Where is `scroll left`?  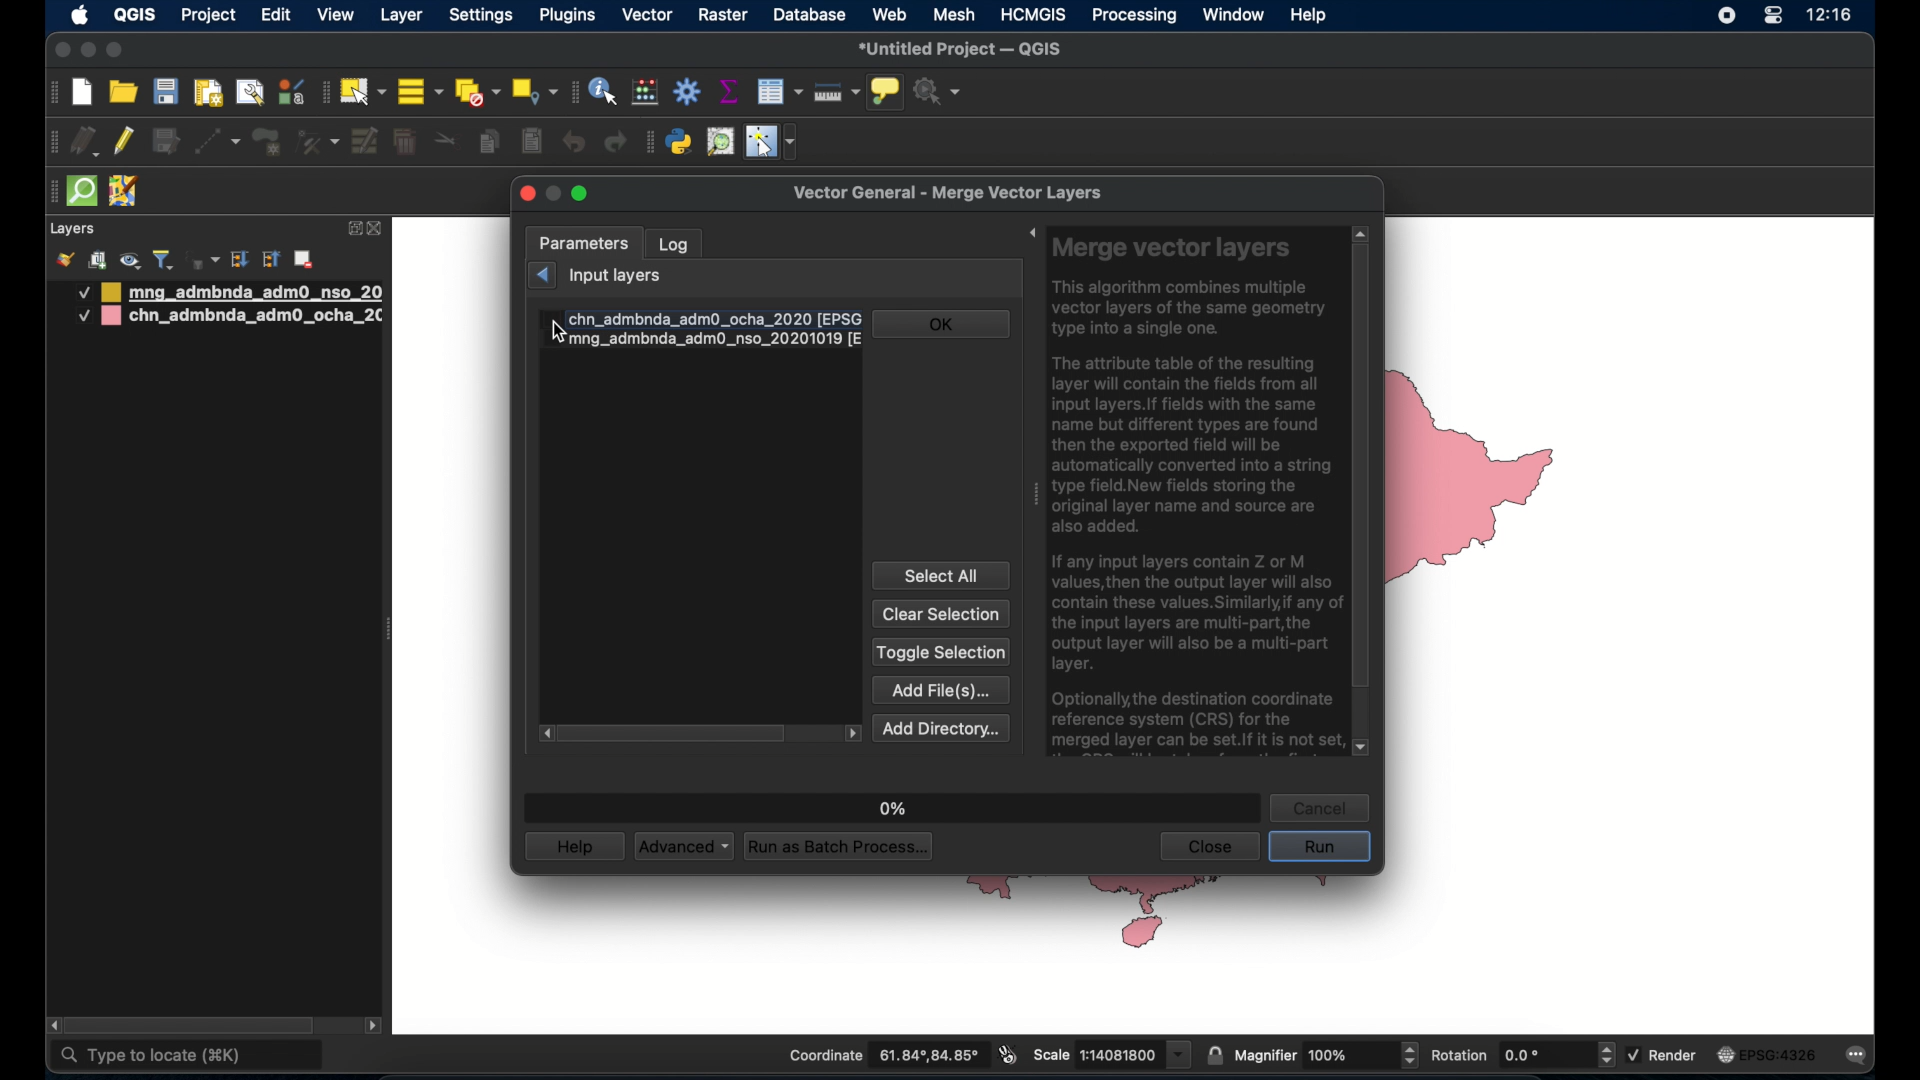 scroll left is located at coordinates (54, 1026).